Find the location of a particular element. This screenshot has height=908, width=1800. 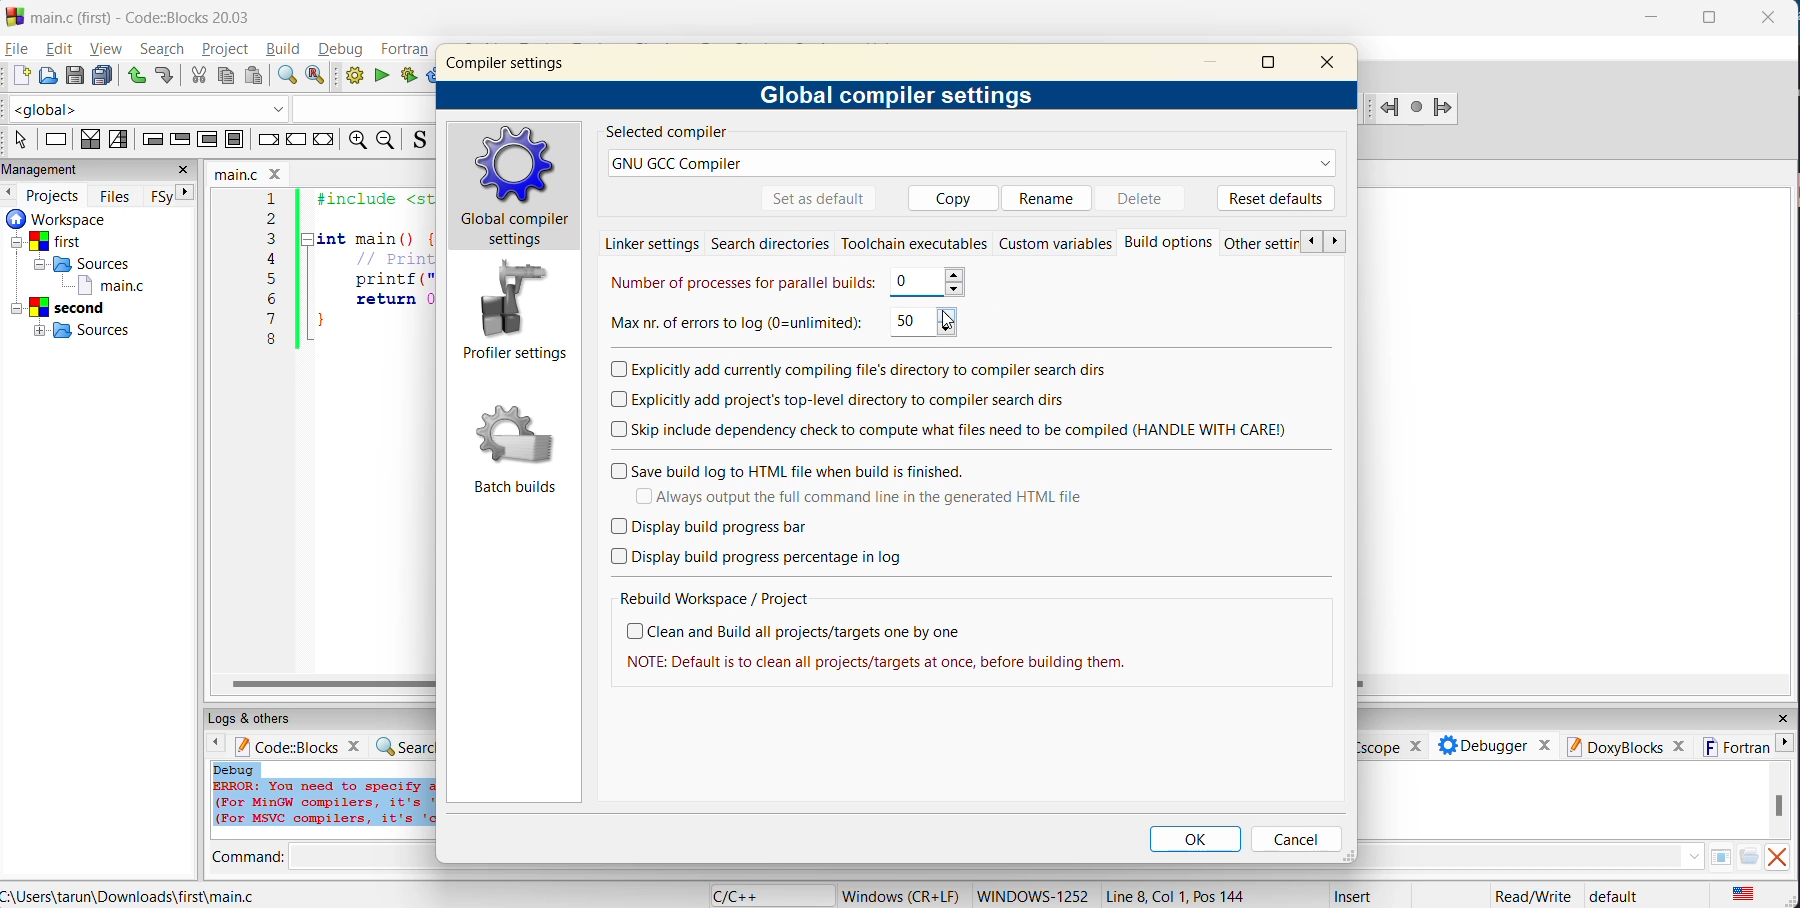

reset defaults is located at coordinates (1274, 199).